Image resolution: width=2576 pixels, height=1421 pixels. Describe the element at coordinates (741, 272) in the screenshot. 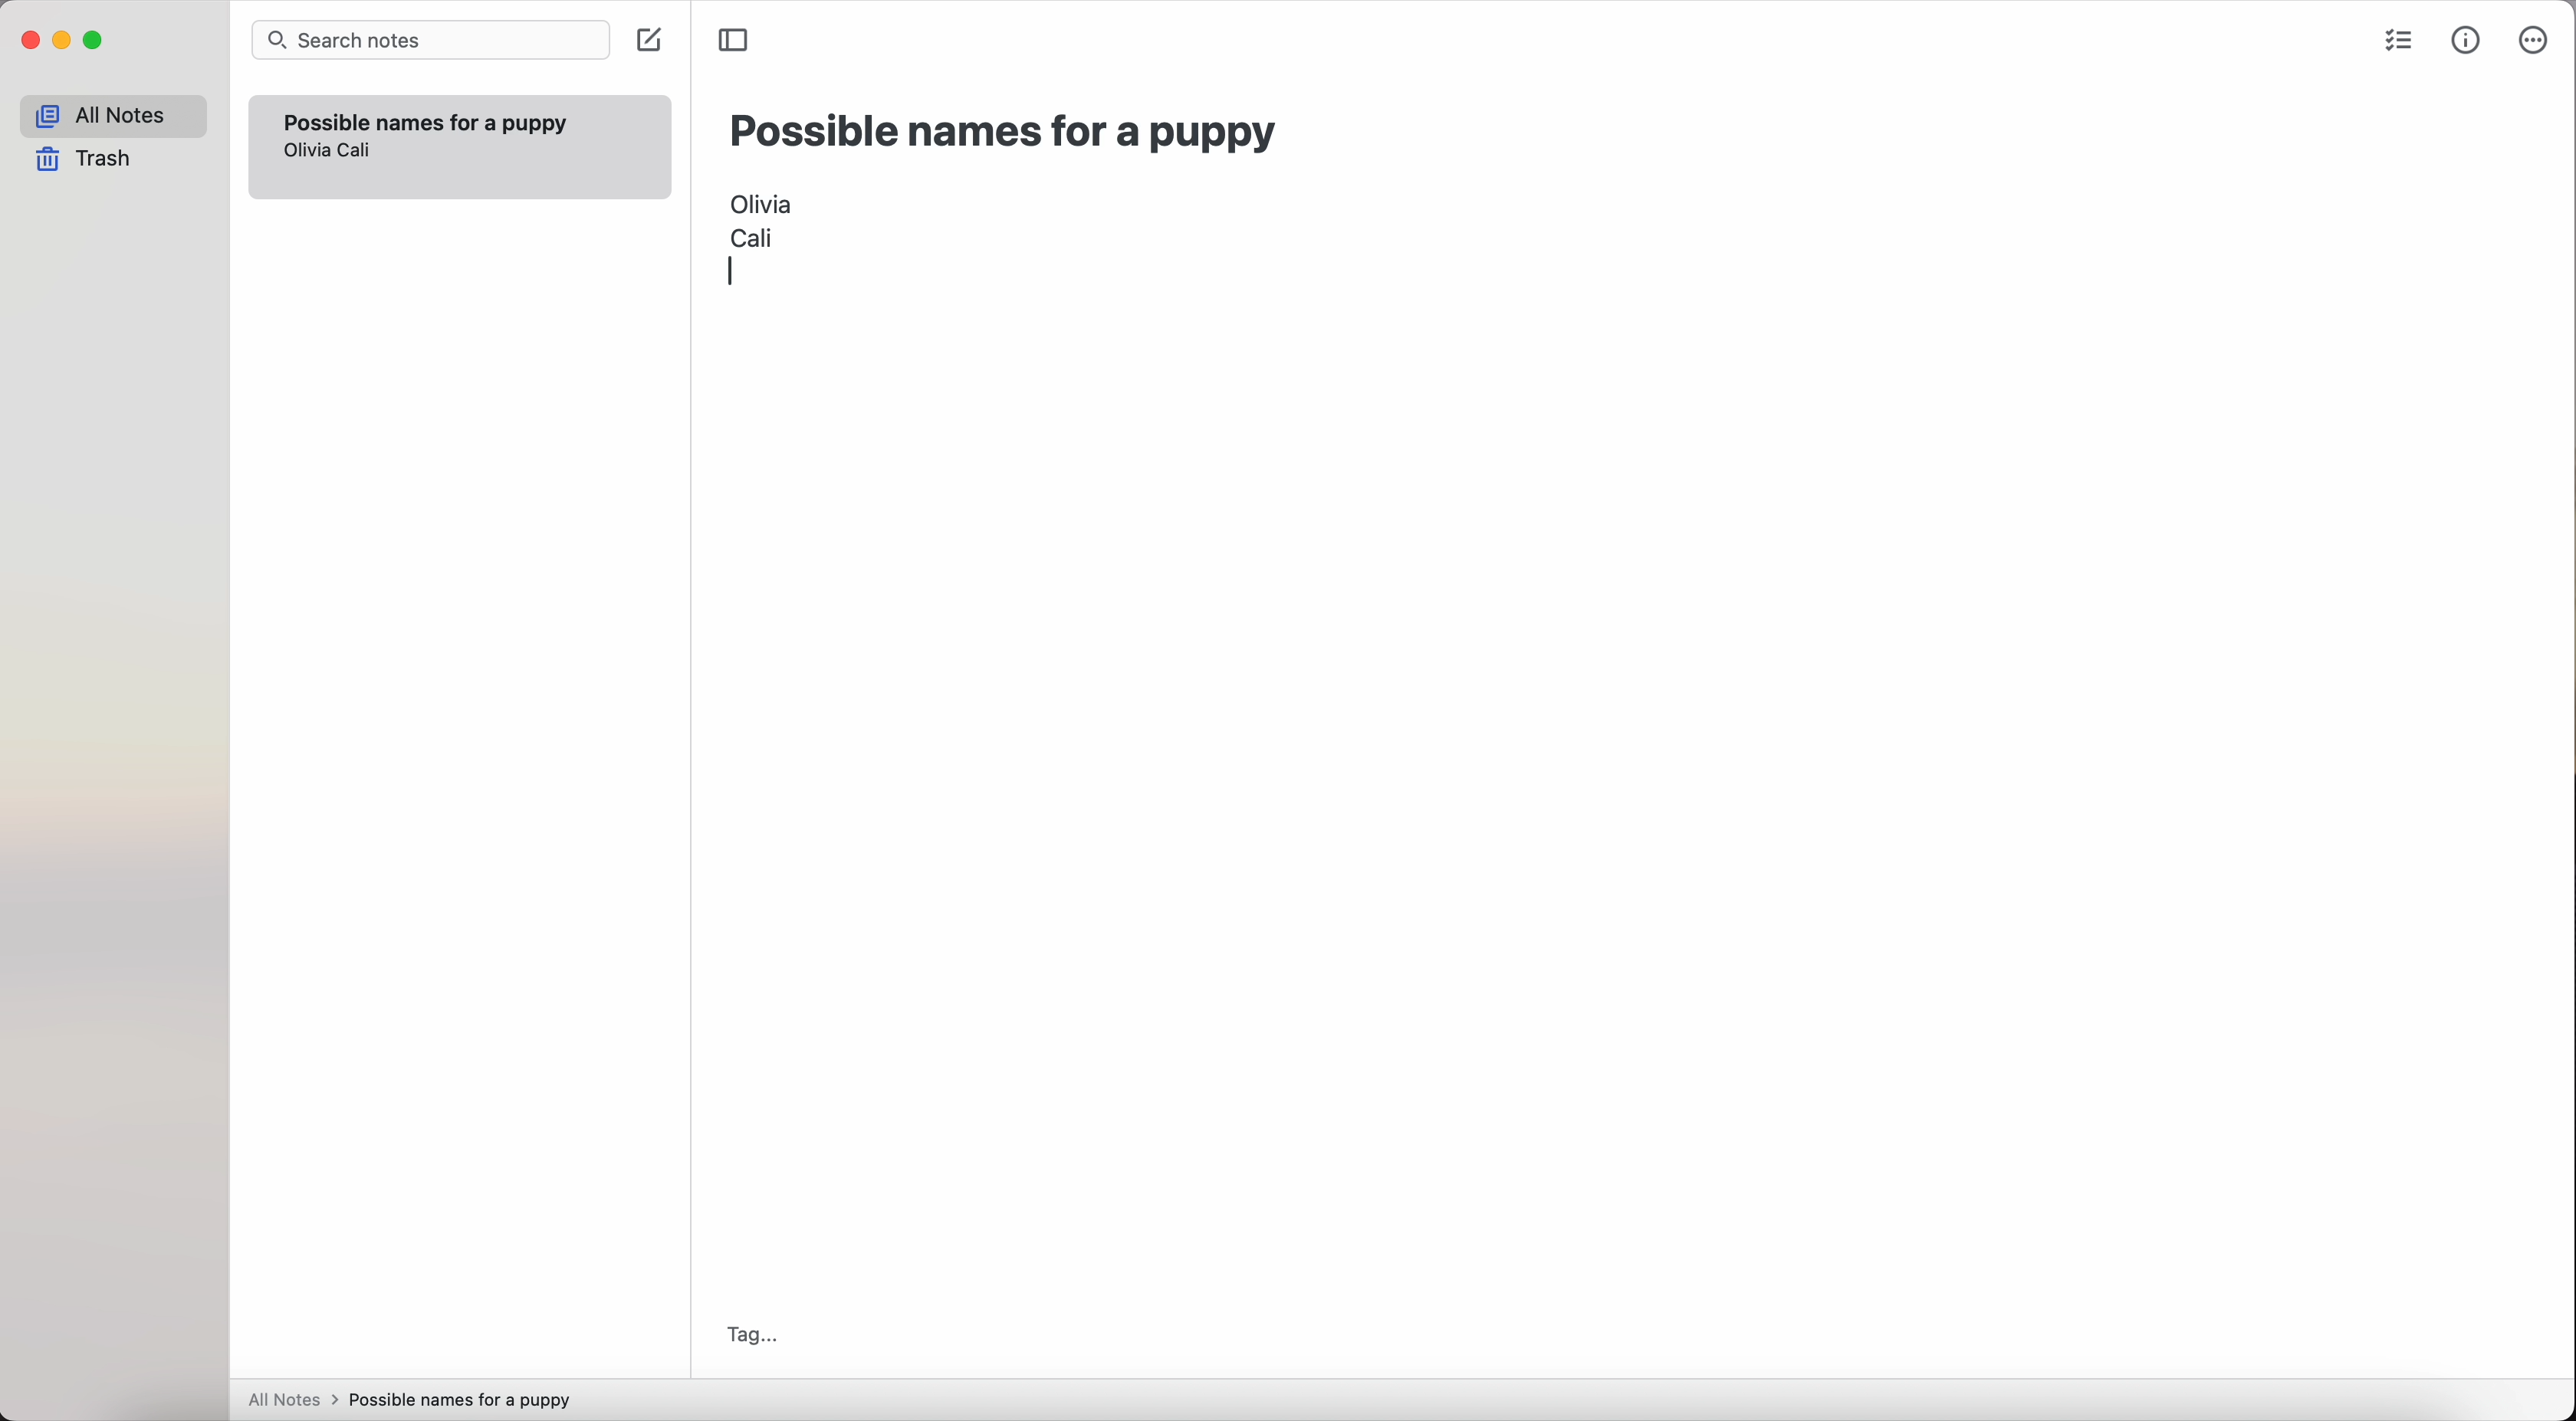

I see `enter` at that location.